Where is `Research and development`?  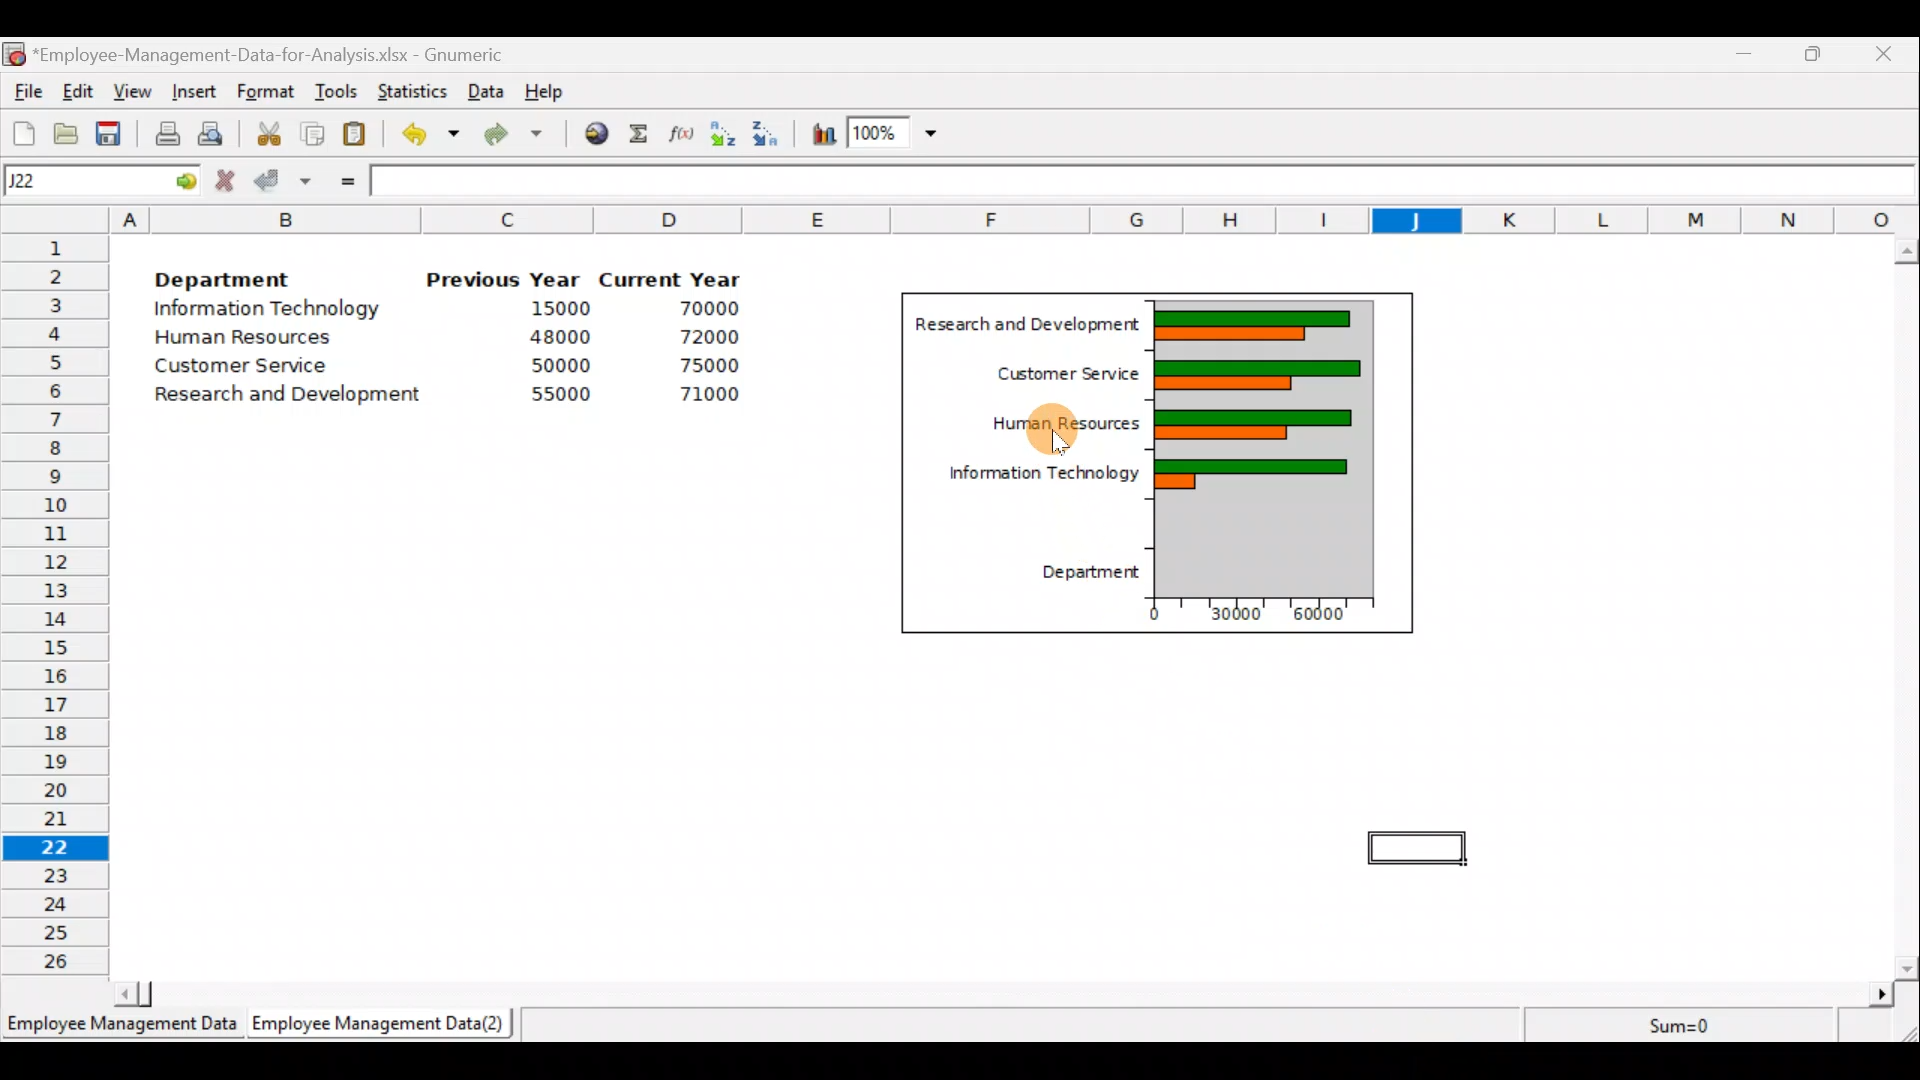
Research and development is located at coordinates (289, 392).